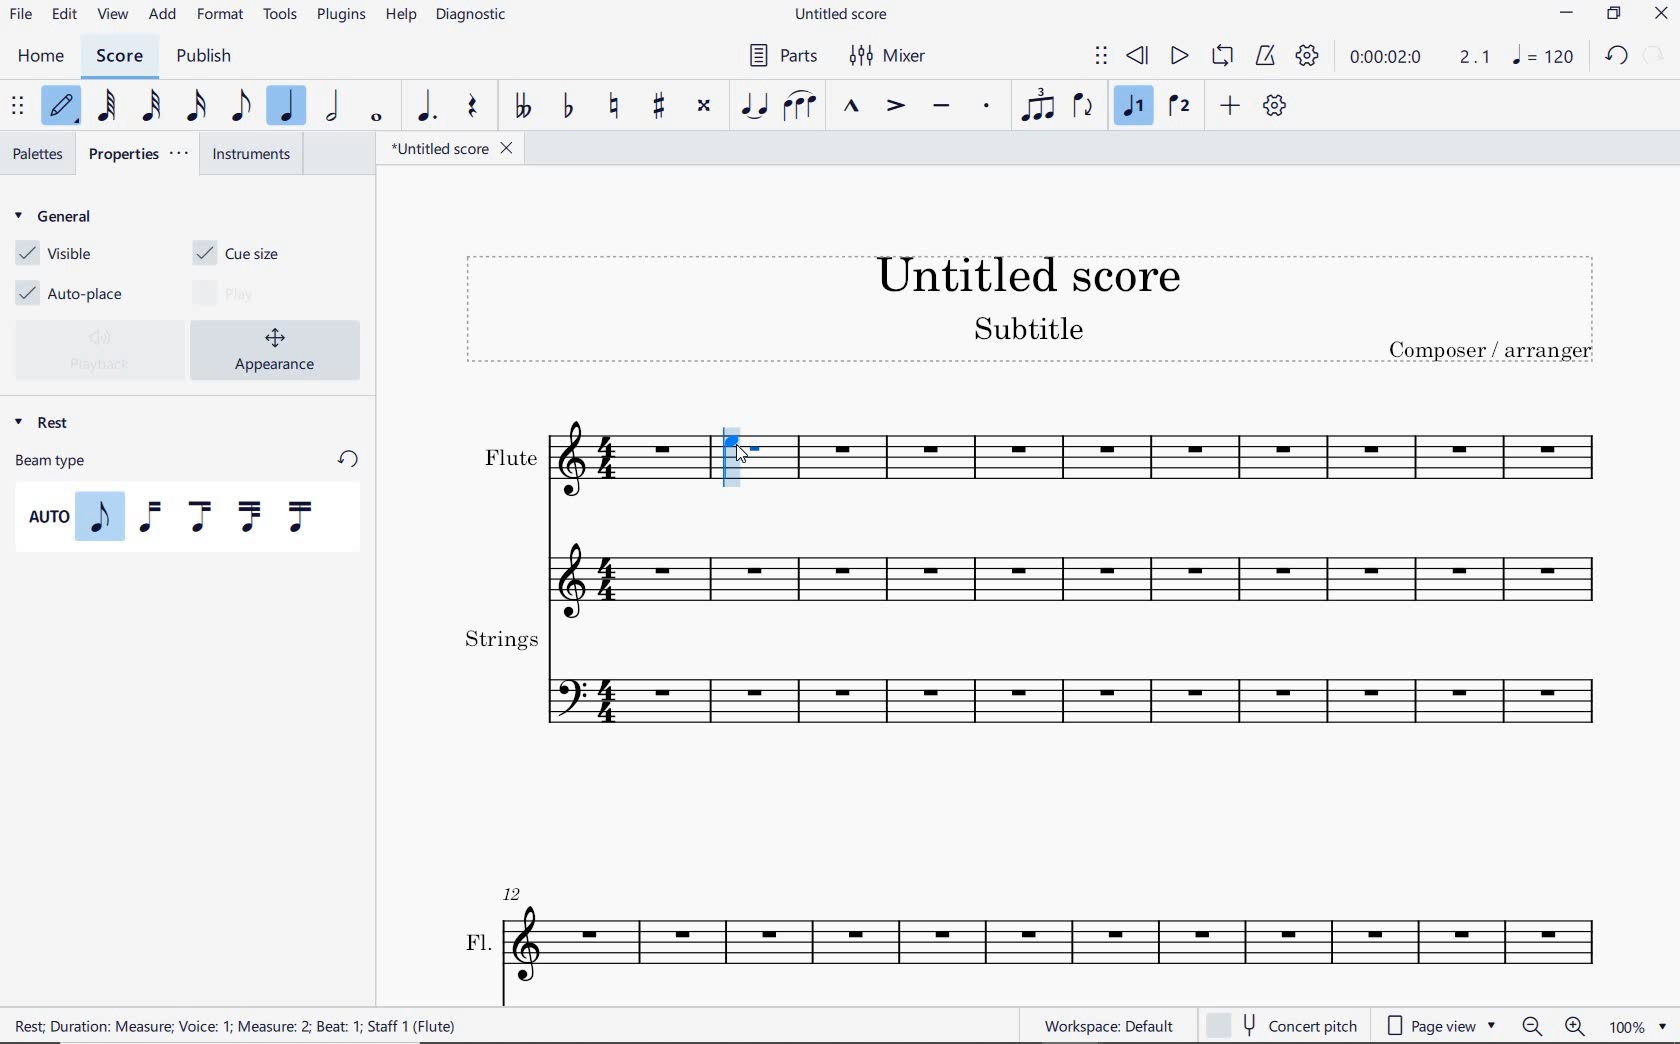 The height and width of the screenshot is (1044, 1680). Describe the element at coordinates (254, 156) in the screenshot. I see `INSTRUMENTS` at that location.